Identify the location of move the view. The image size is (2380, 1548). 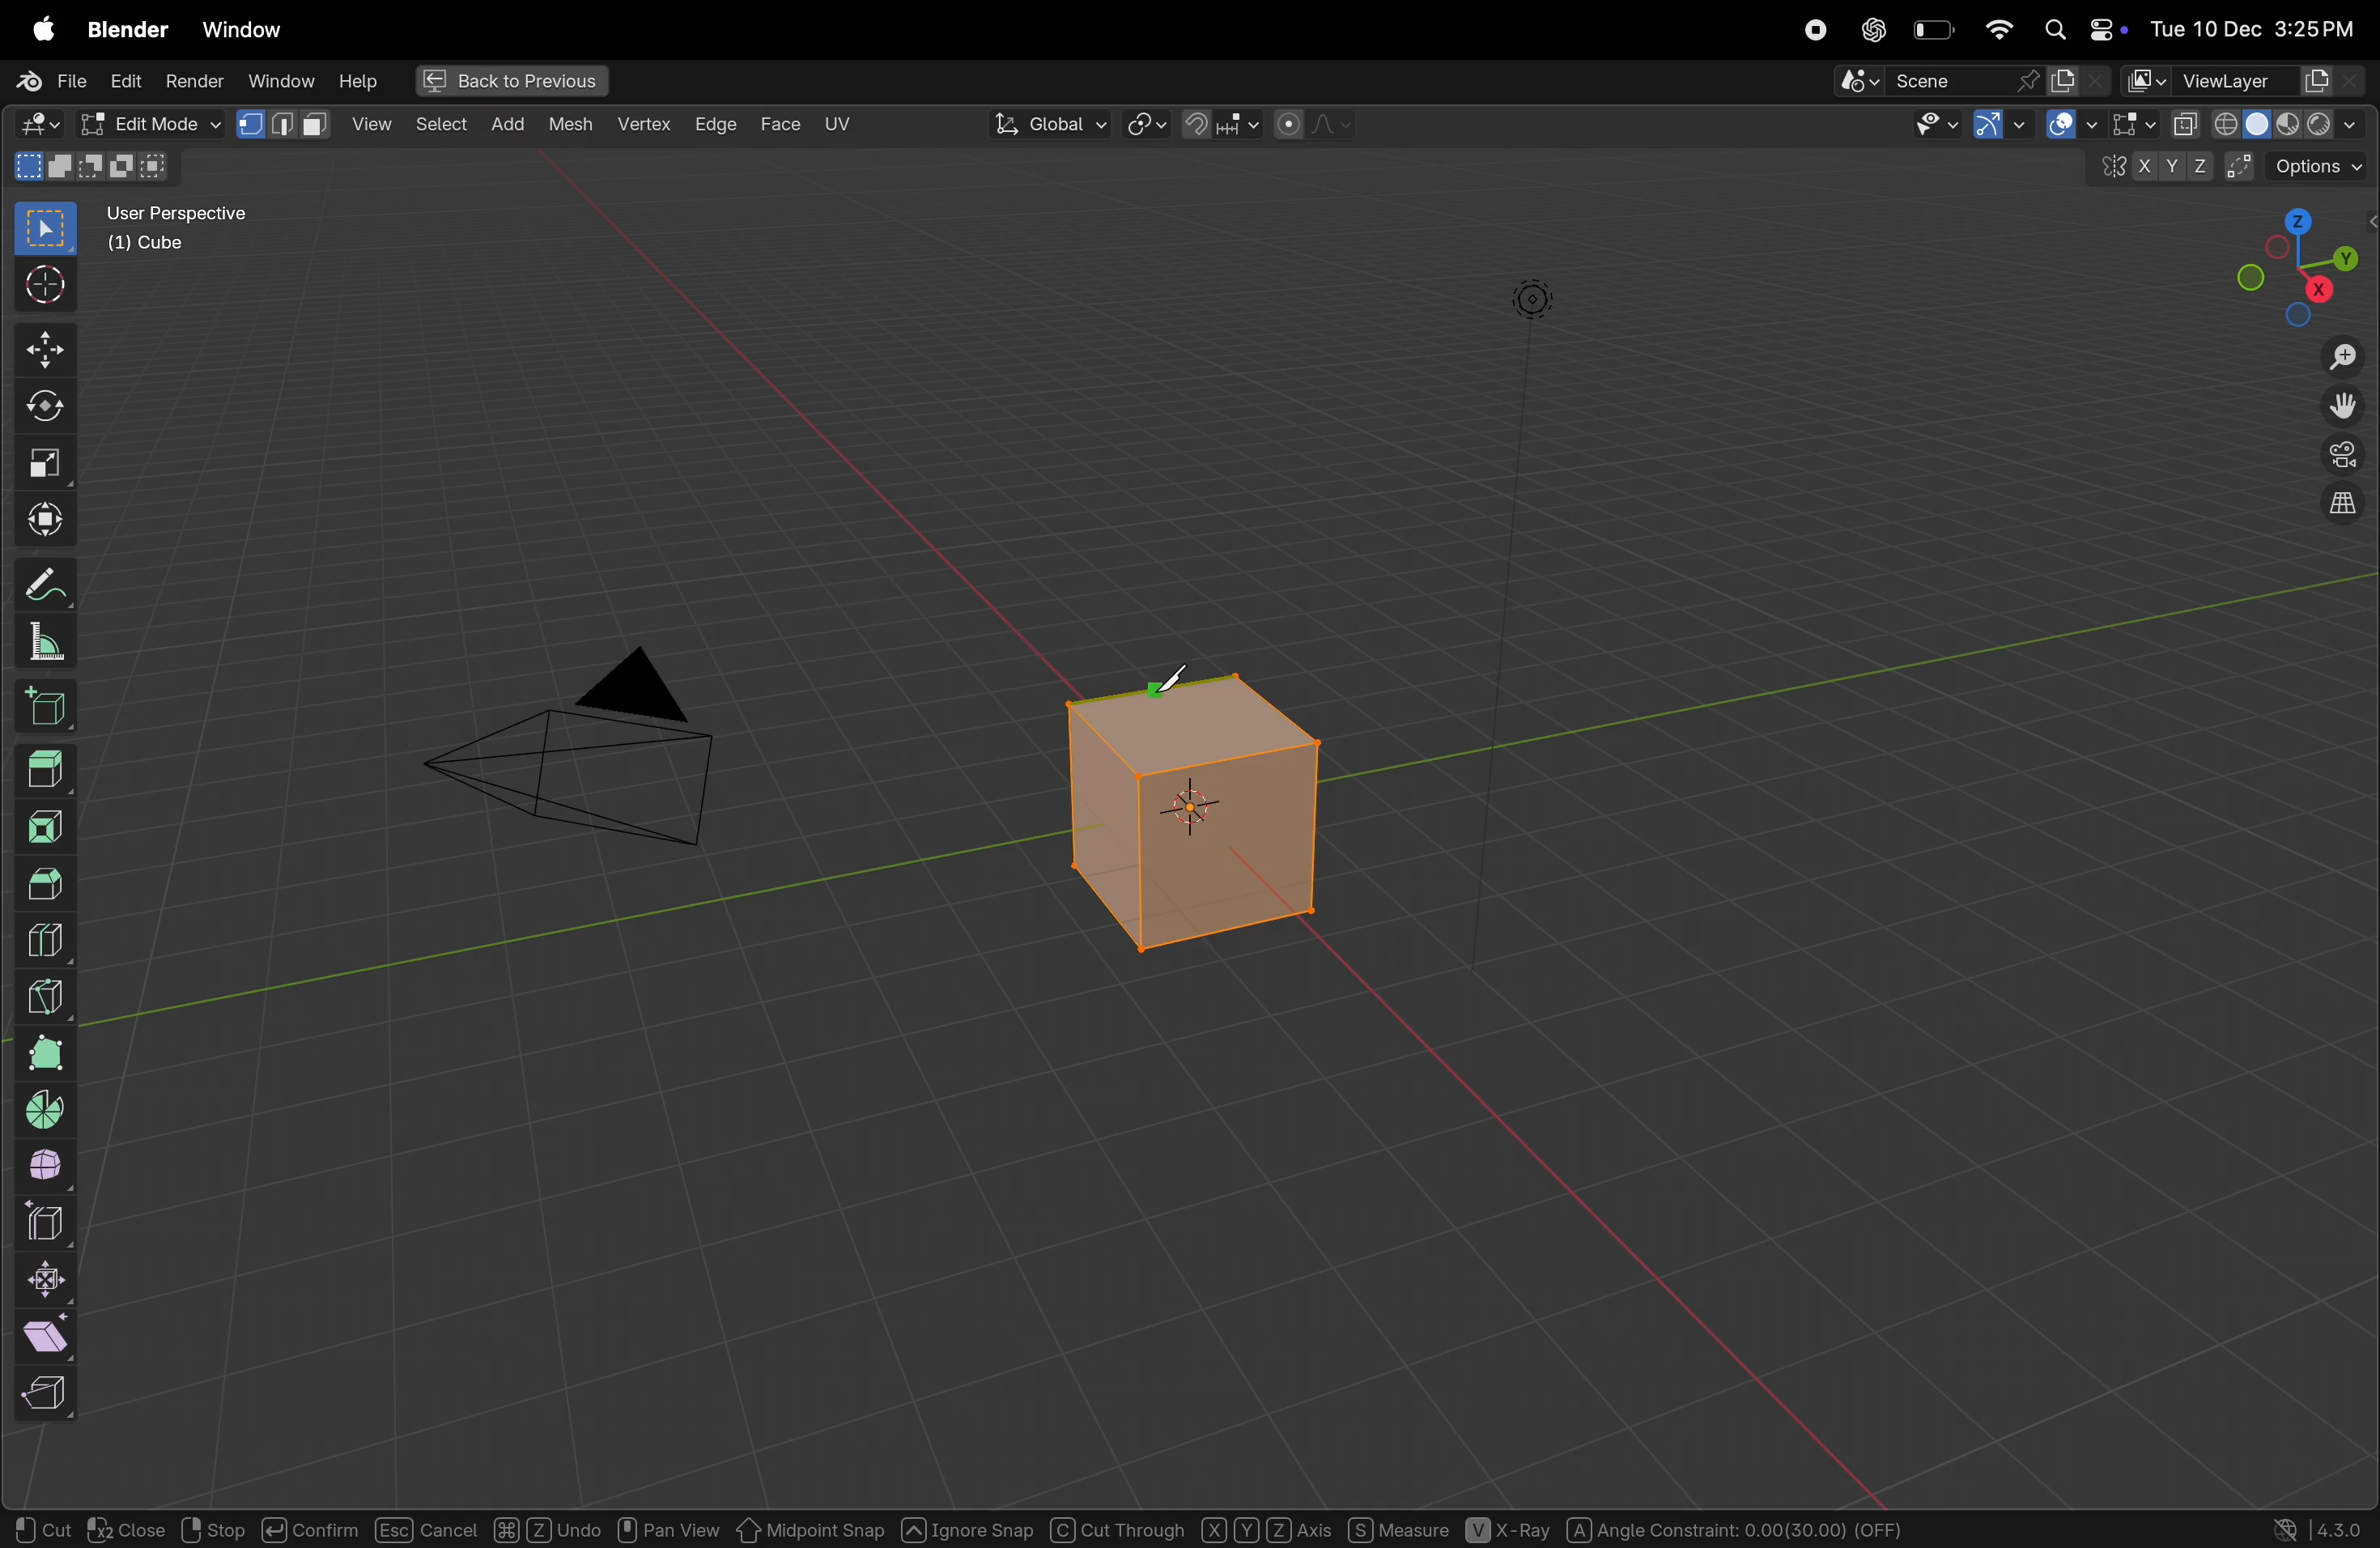
(2343, 408).